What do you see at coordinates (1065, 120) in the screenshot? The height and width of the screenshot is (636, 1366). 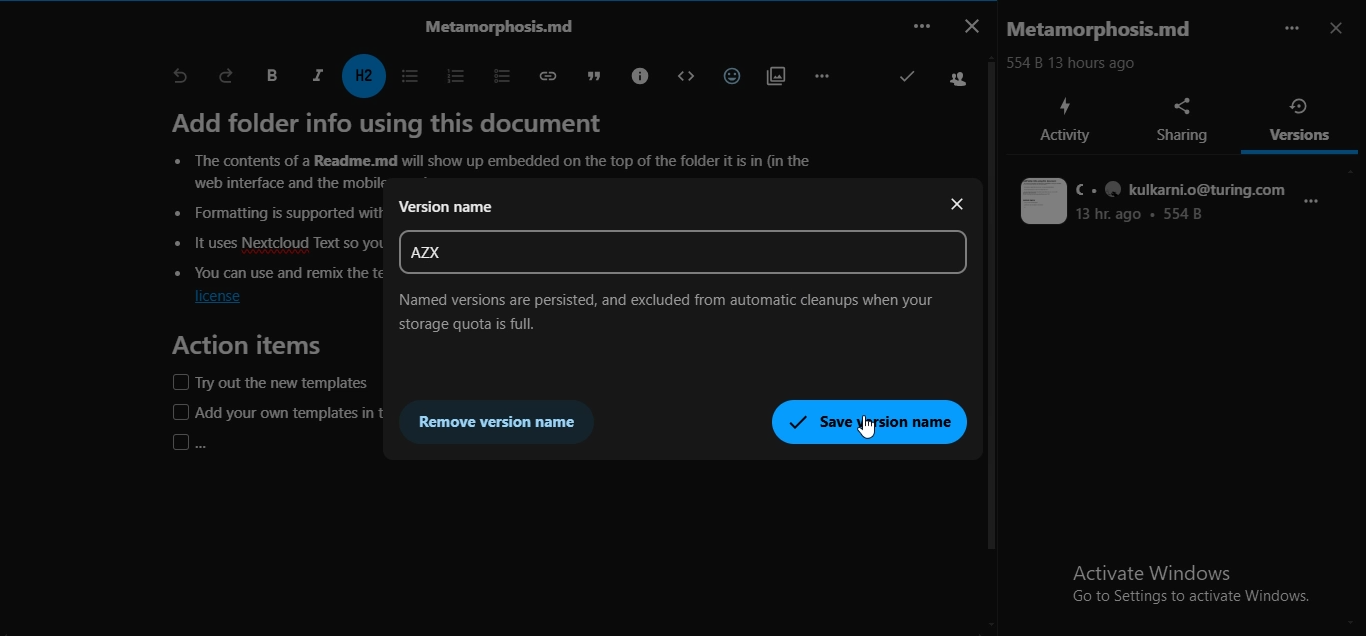 I see `activity` at bounding box center [1065, 120].